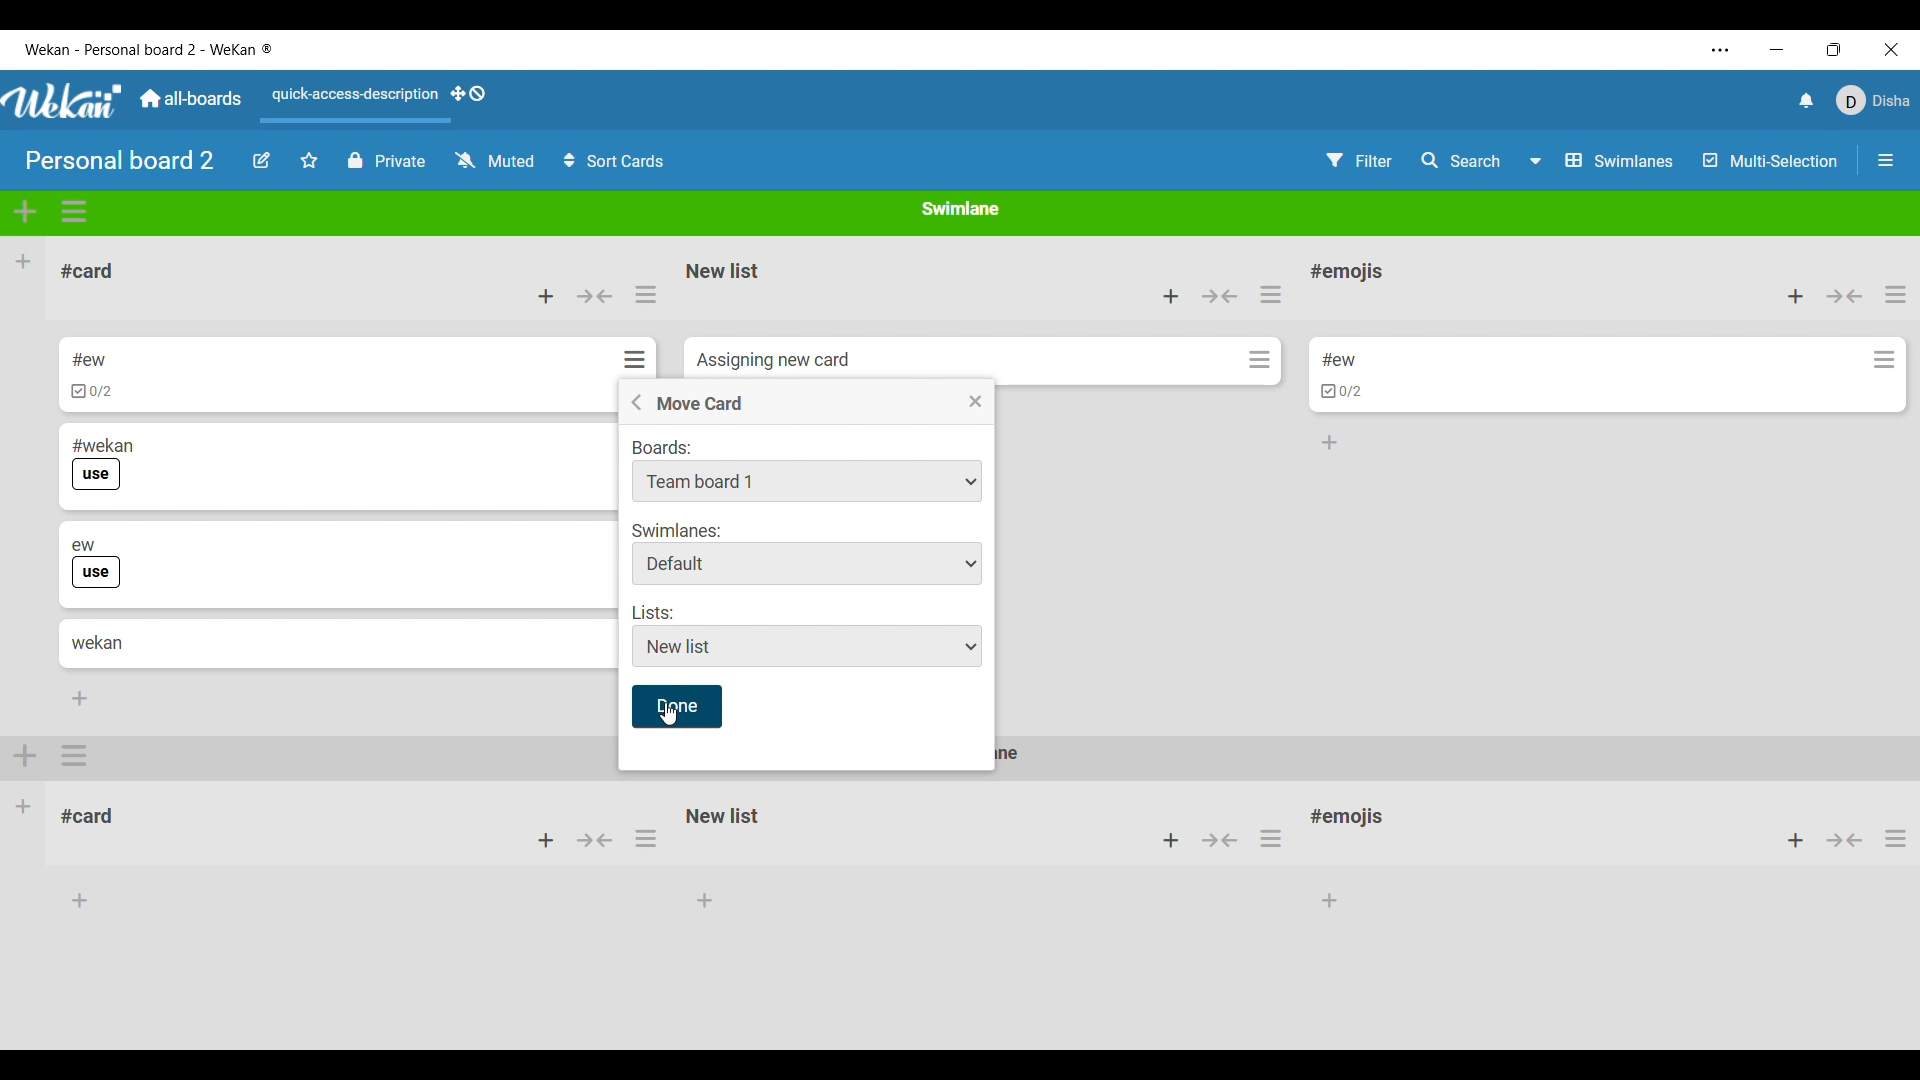 This screenshot has height=1080, width=1920. Describe the element at coordinates (1354, 821) in the screenshot. I see `#emojis` at that location.